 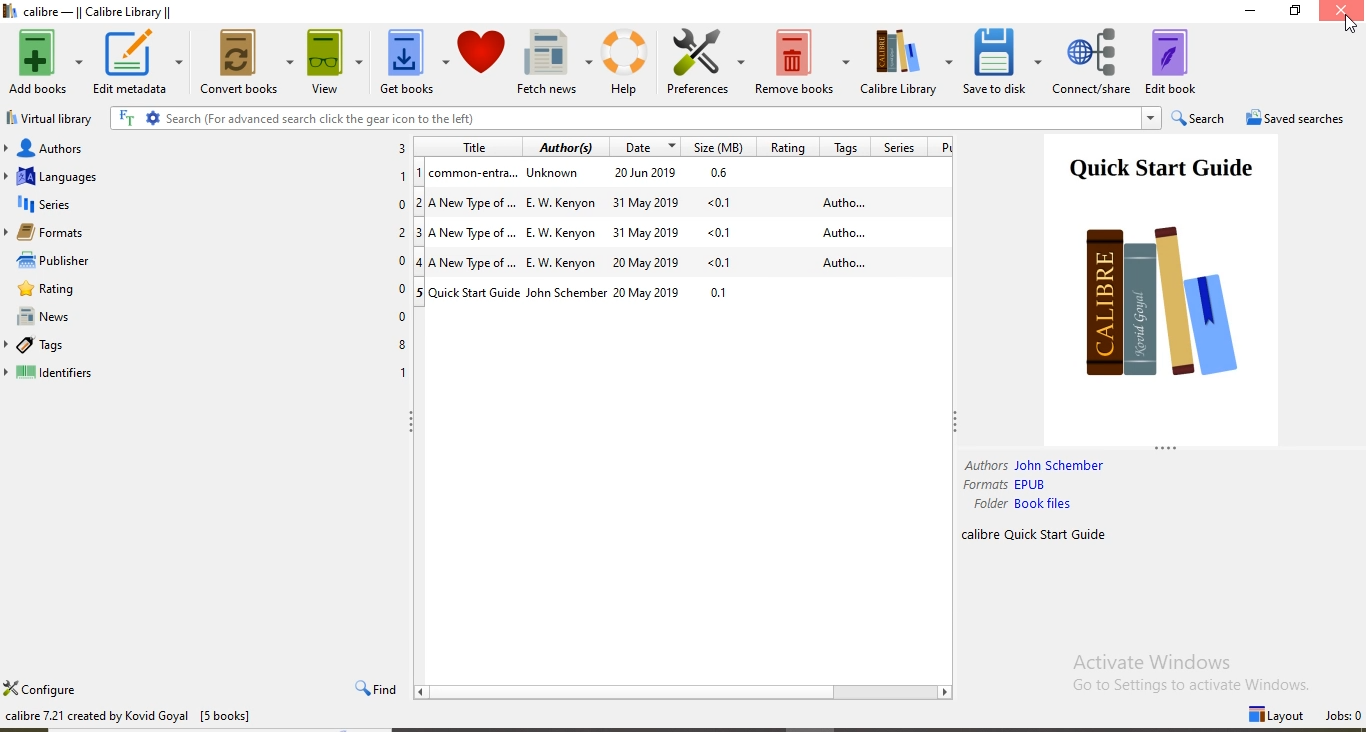 I want to click on Identifiers, so click(x=206, y=373).